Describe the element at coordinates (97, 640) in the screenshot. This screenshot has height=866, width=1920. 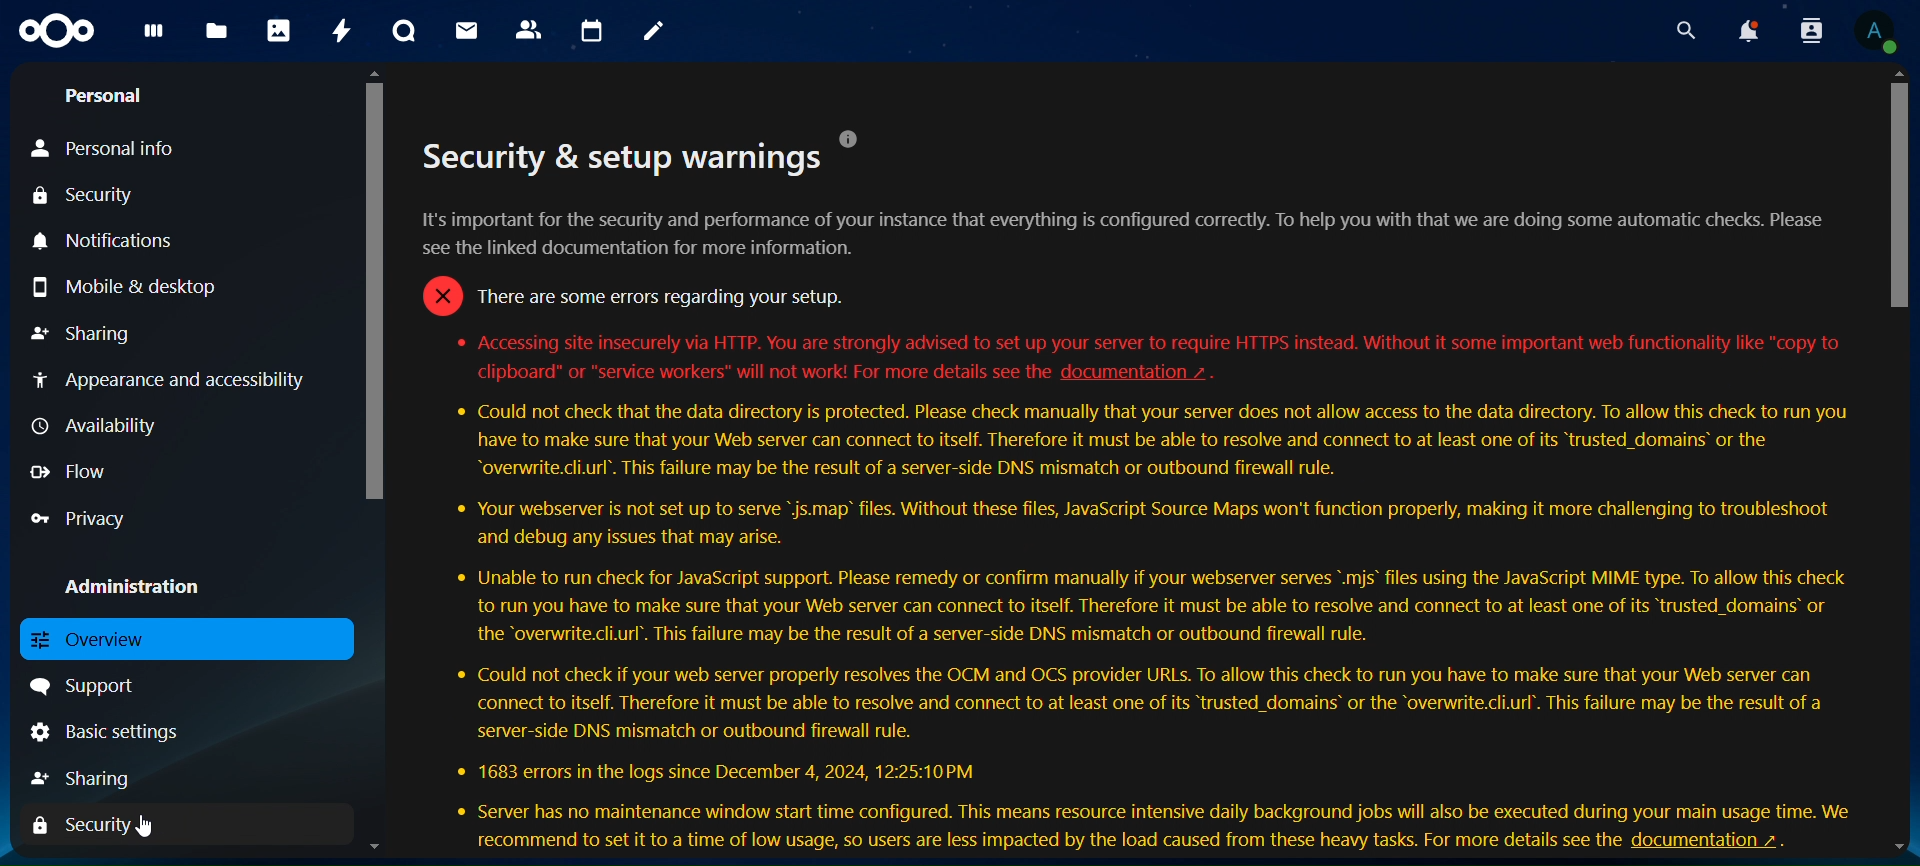
I see `verview` at that location.